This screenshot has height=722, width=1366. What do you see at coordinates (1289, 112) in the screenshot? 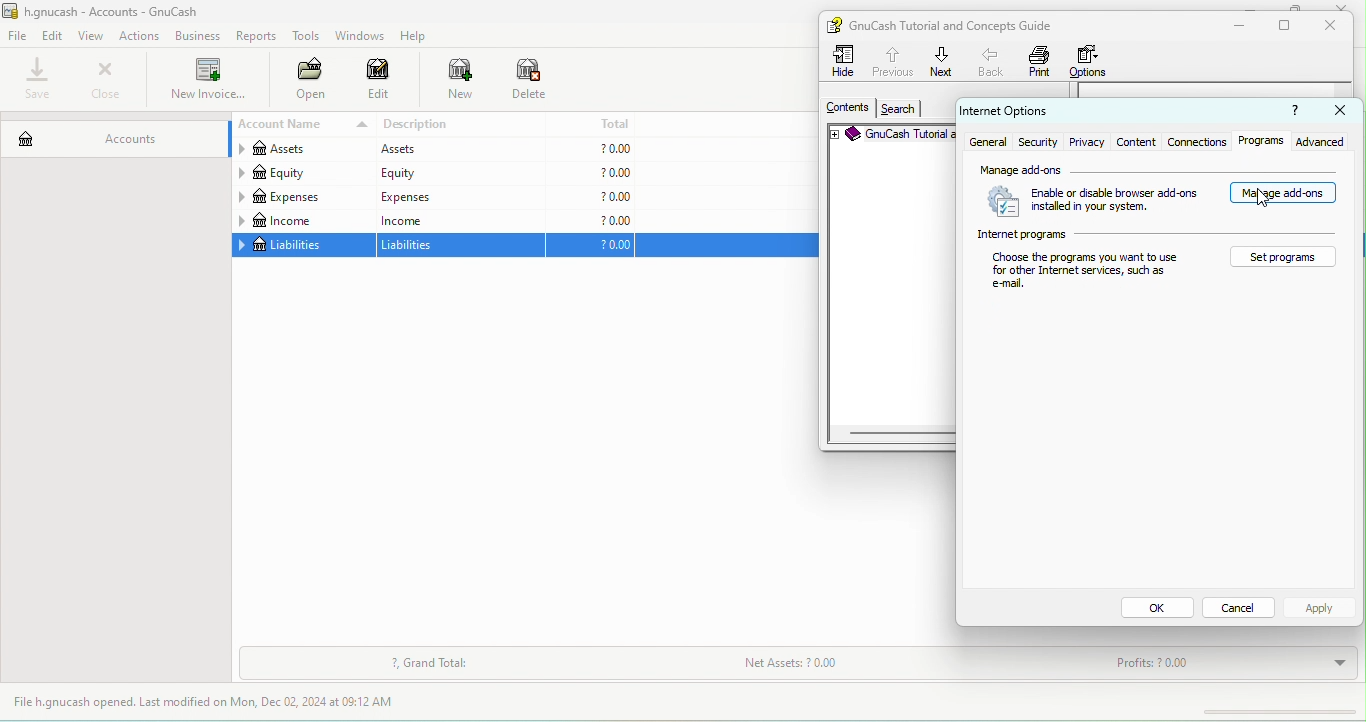
I see `?` at bounding box center [1289, 112].